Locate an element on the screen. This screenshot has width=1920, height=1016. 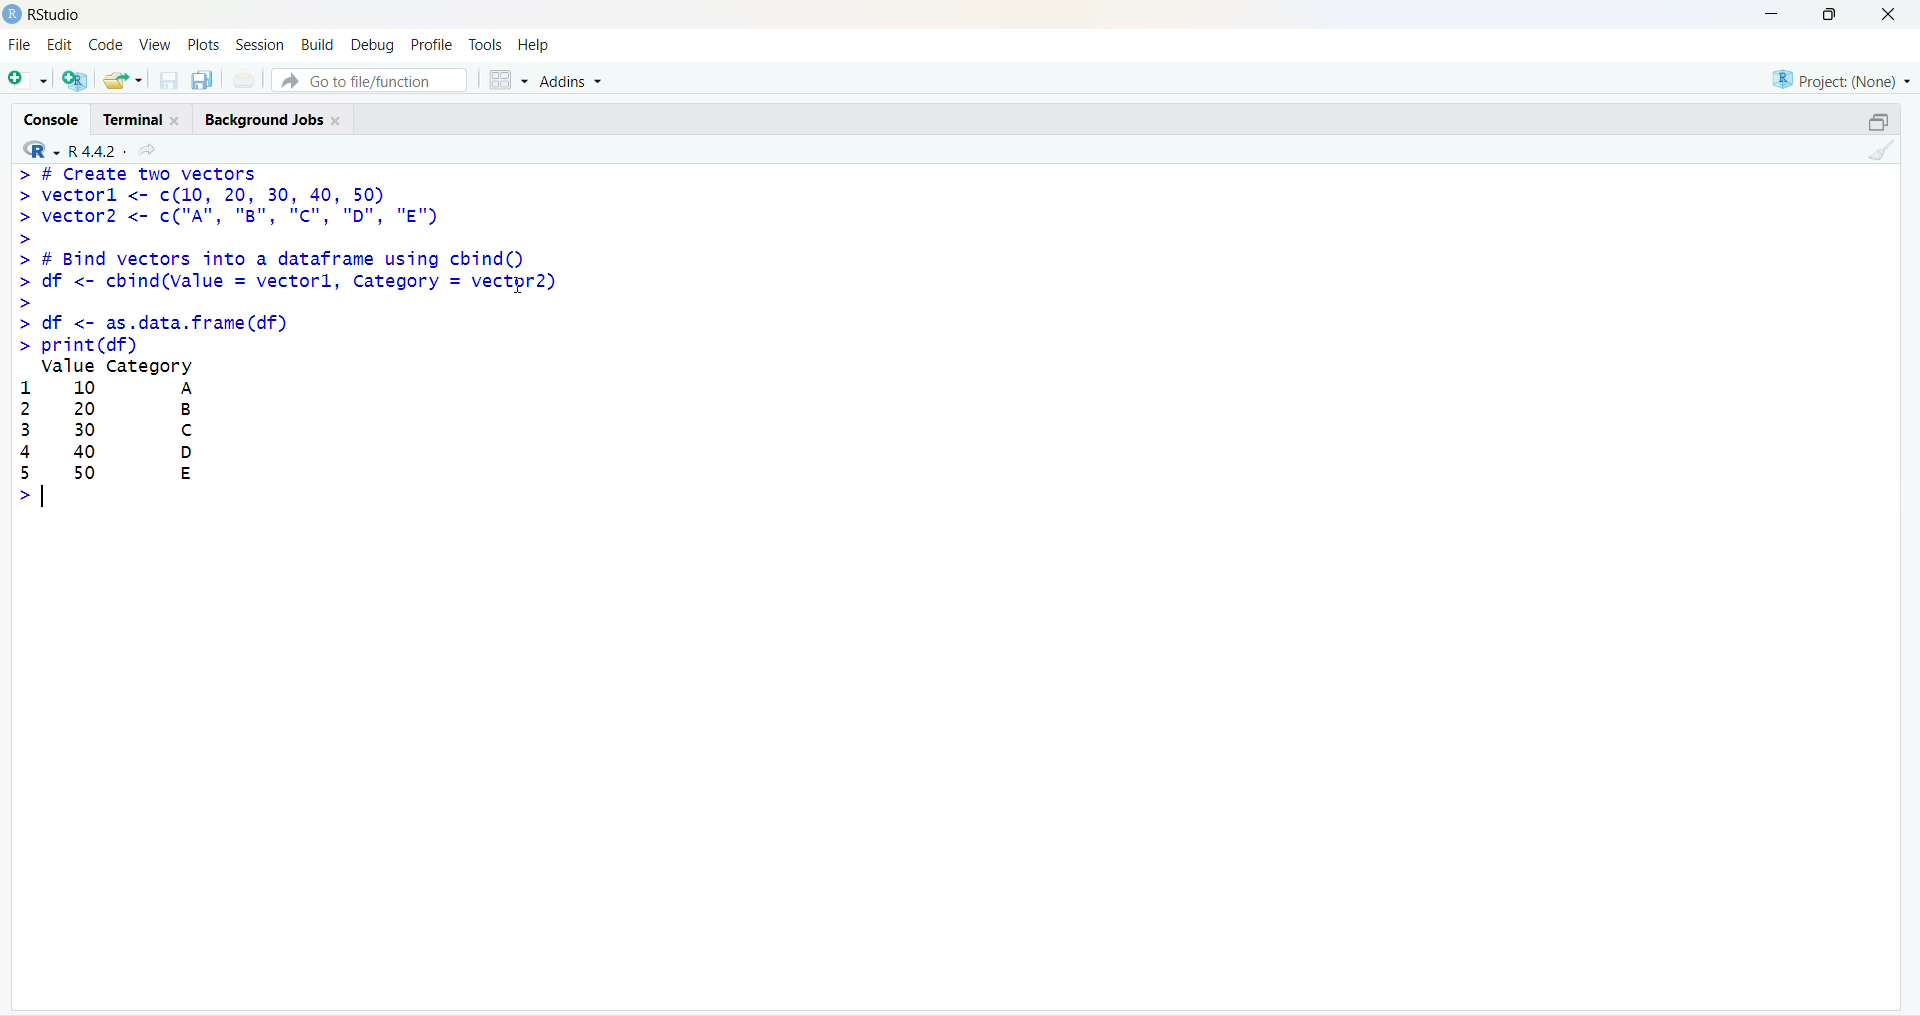
Help is located at coordinates (535, 45).